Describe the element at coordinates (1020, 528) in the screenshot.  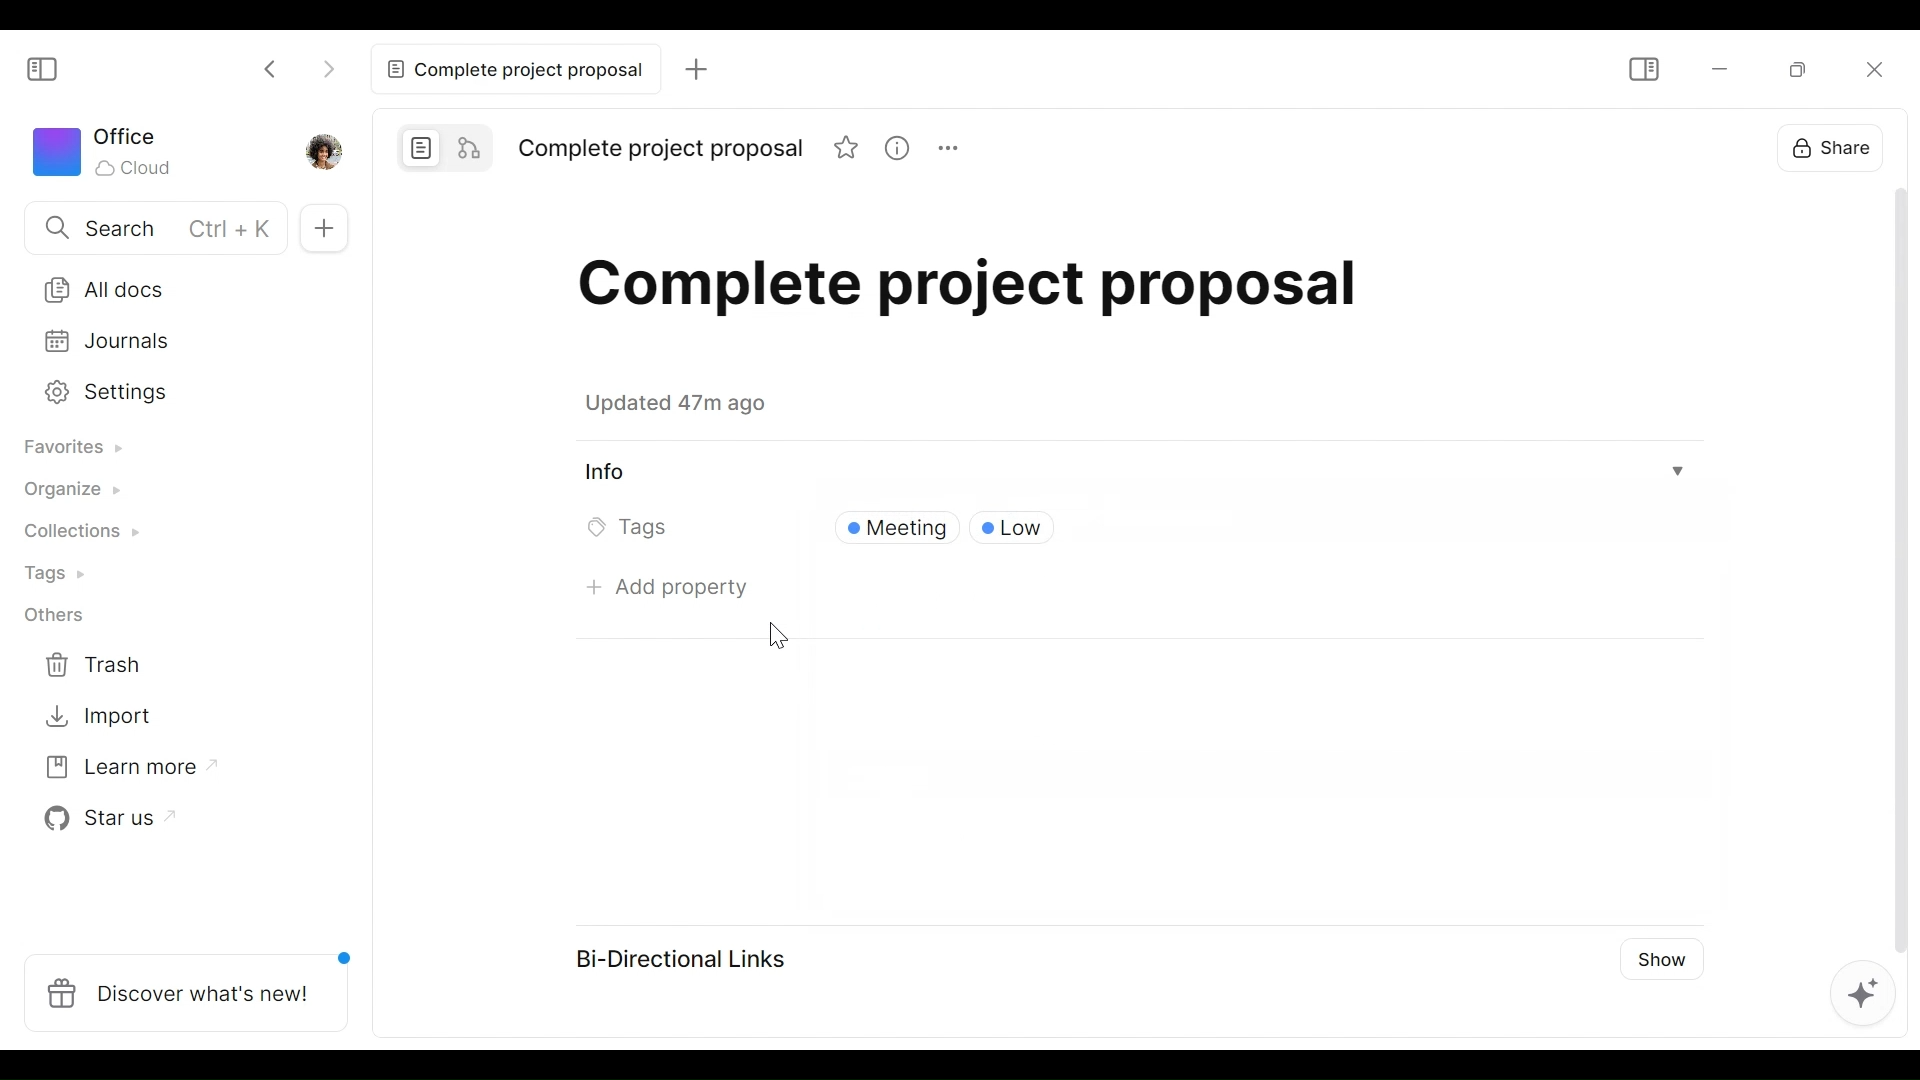
I see `Low X` at that location.